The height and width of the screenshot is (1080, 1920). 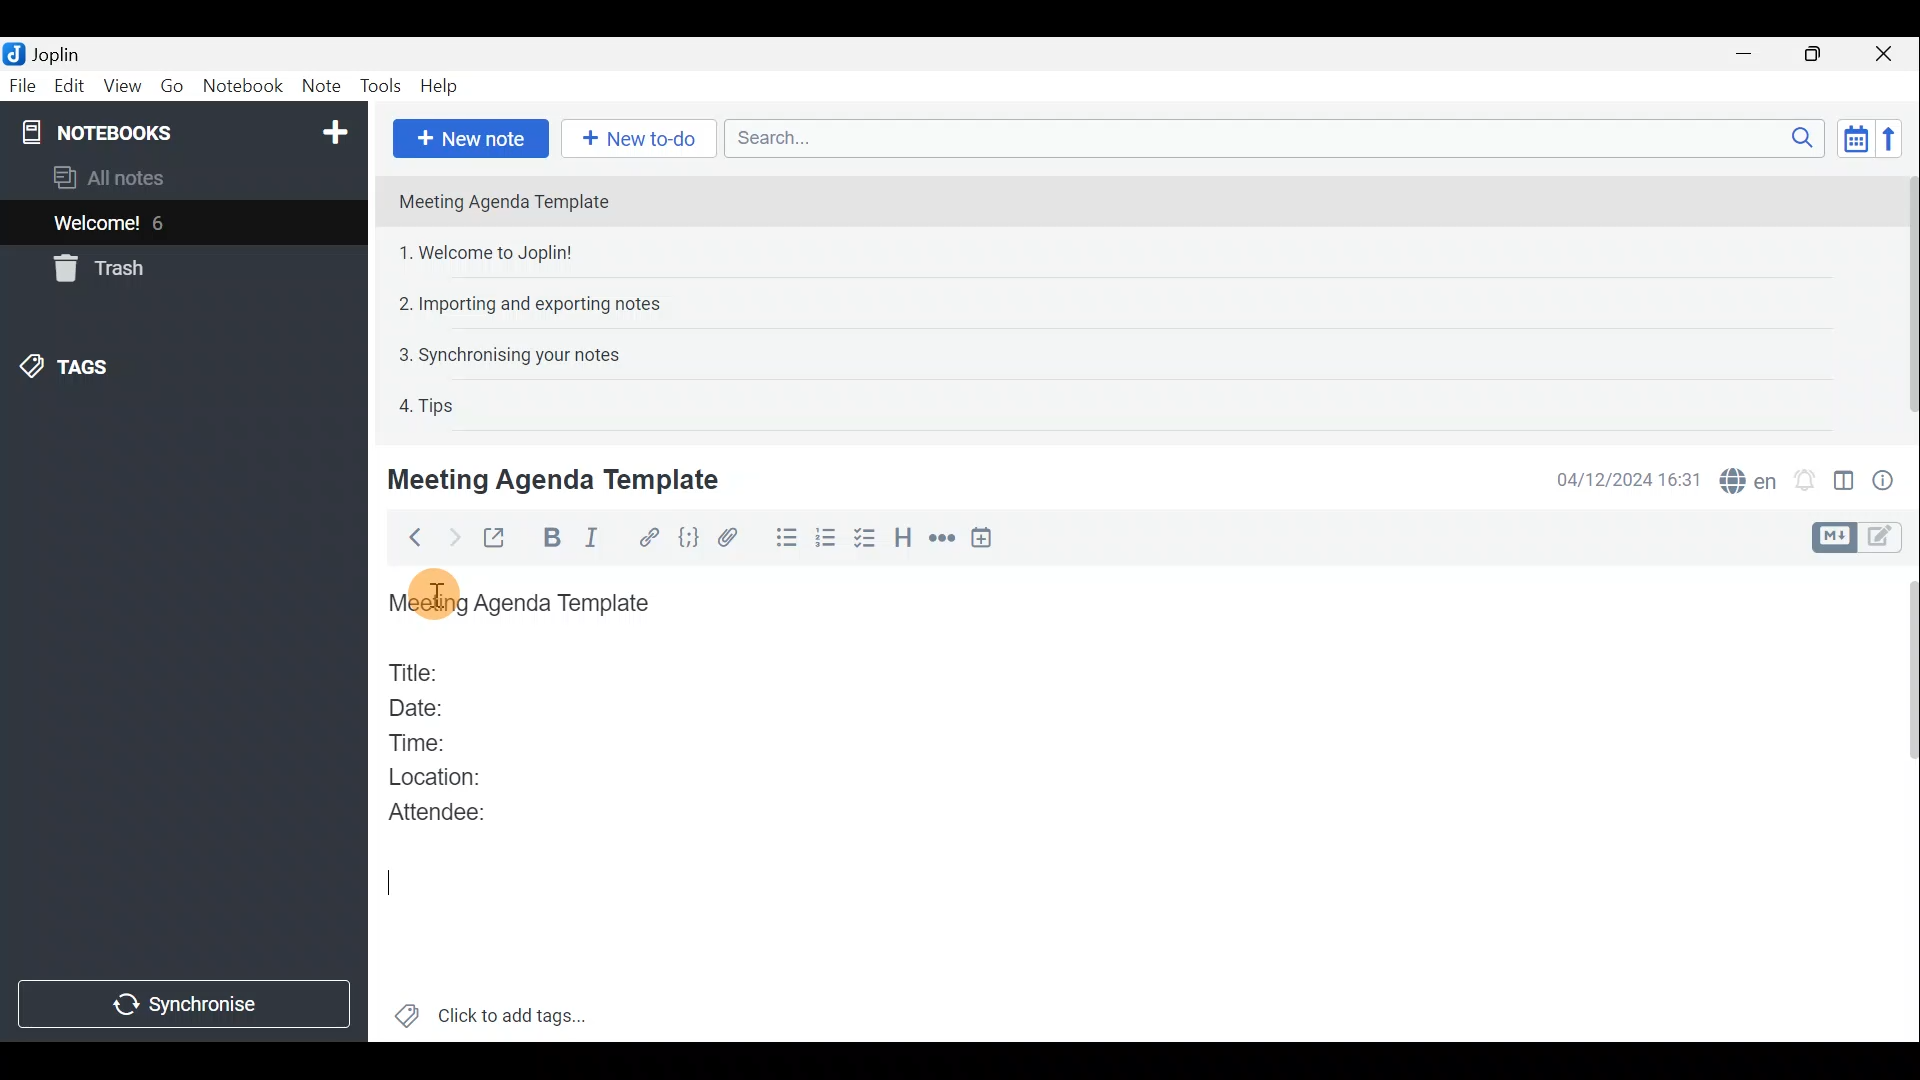 I want to click on Welcome!, so click(x=98, y=225).